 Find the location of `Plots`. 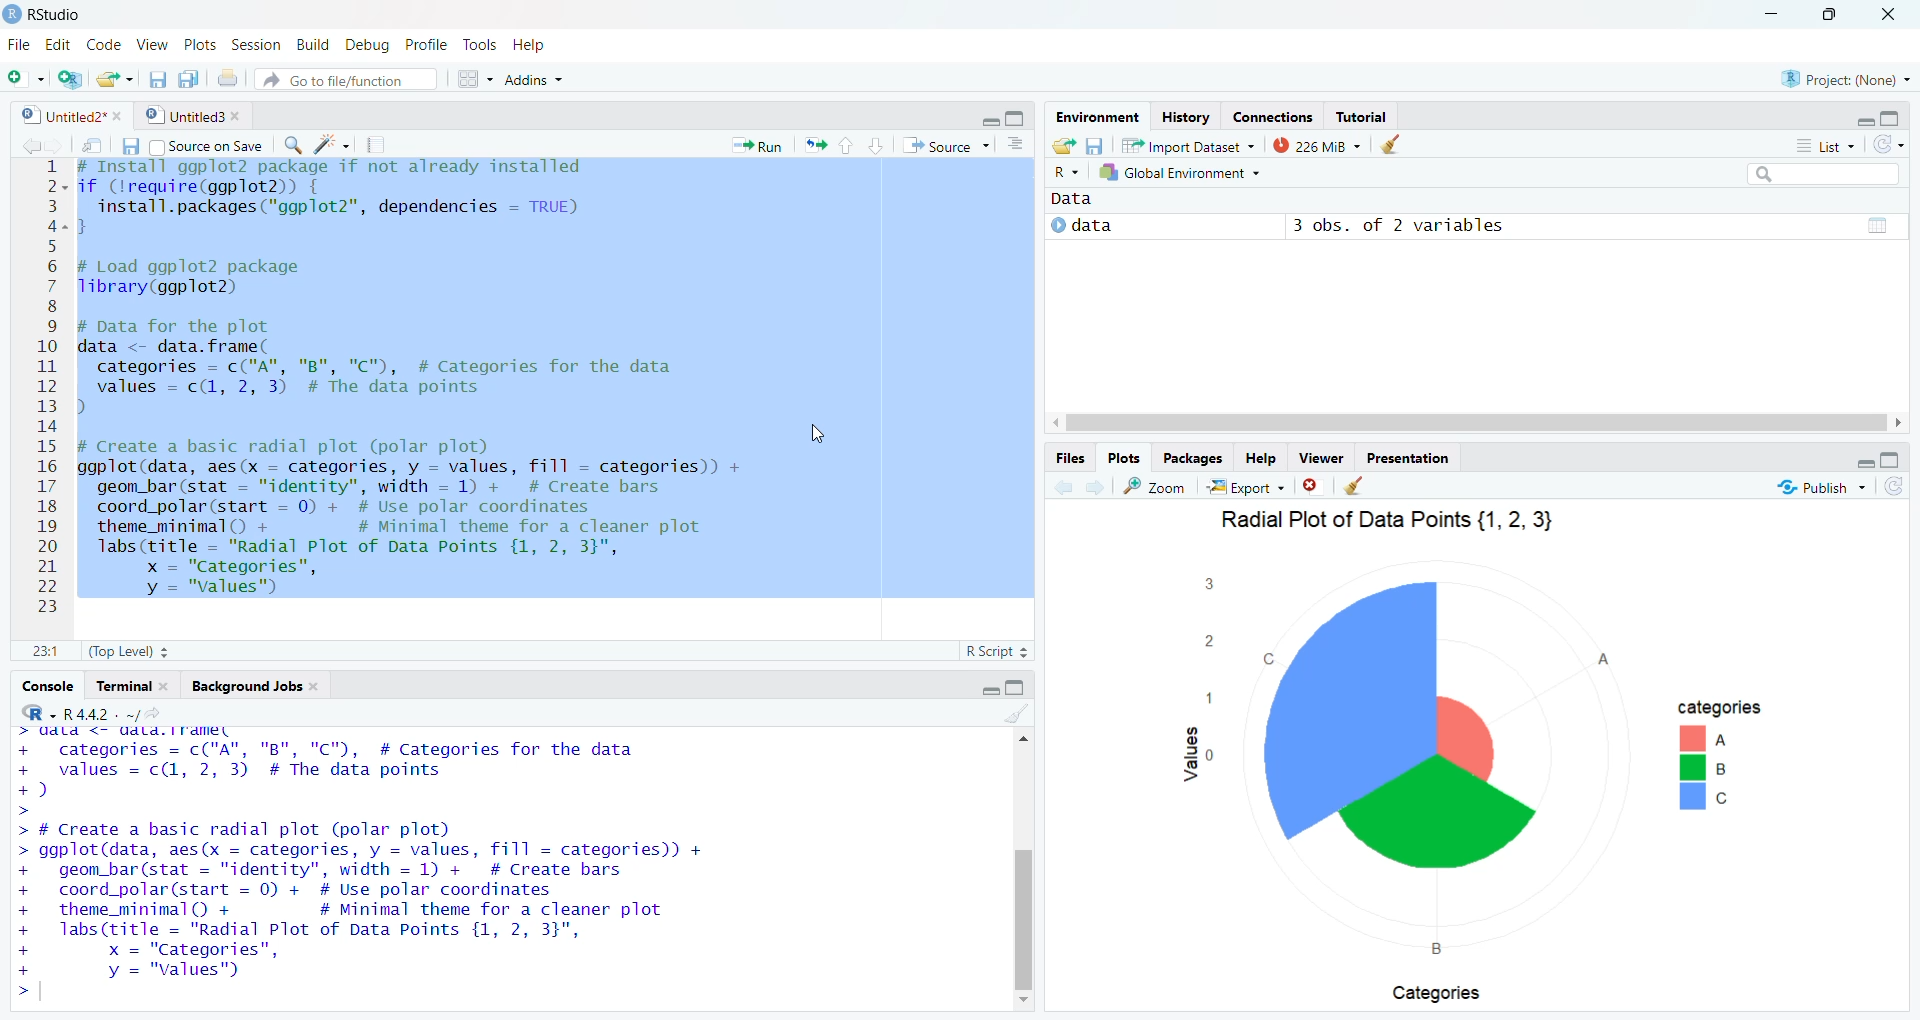

Plots is located at coordinates (197, 46).